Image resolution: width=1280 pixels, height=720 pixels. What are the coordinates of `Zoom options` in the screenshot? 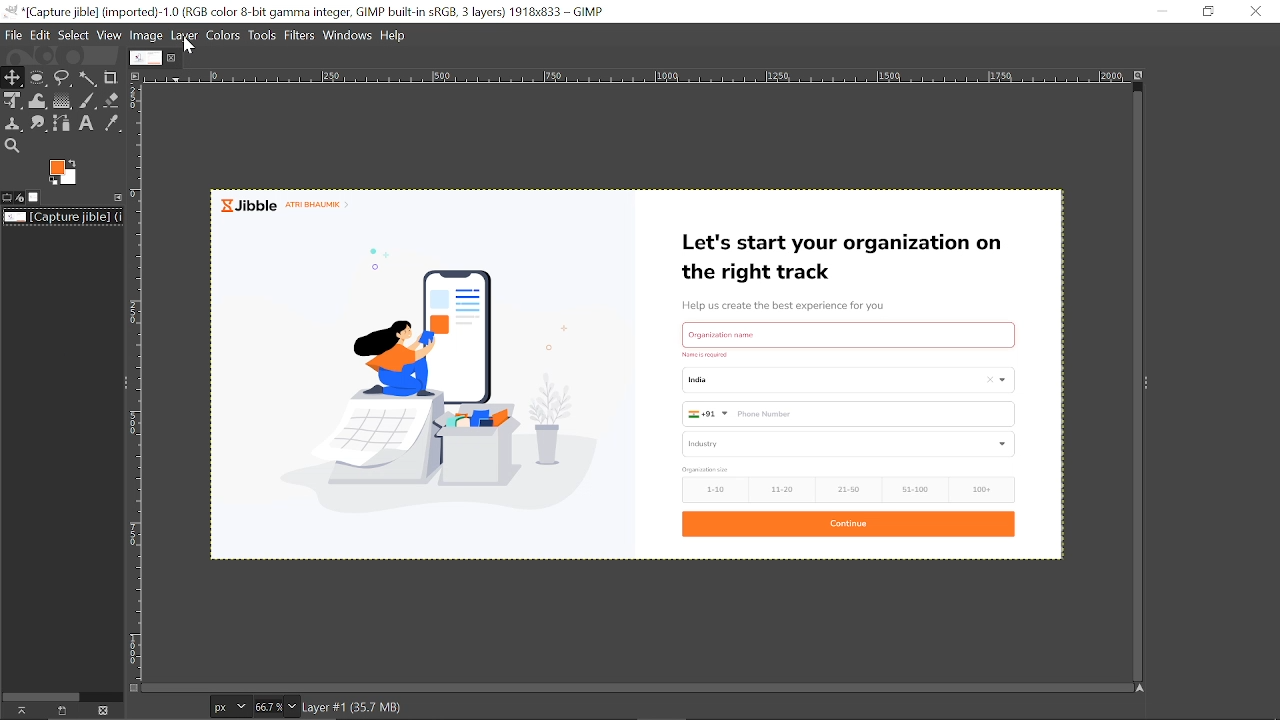 It's located at (291, 706).